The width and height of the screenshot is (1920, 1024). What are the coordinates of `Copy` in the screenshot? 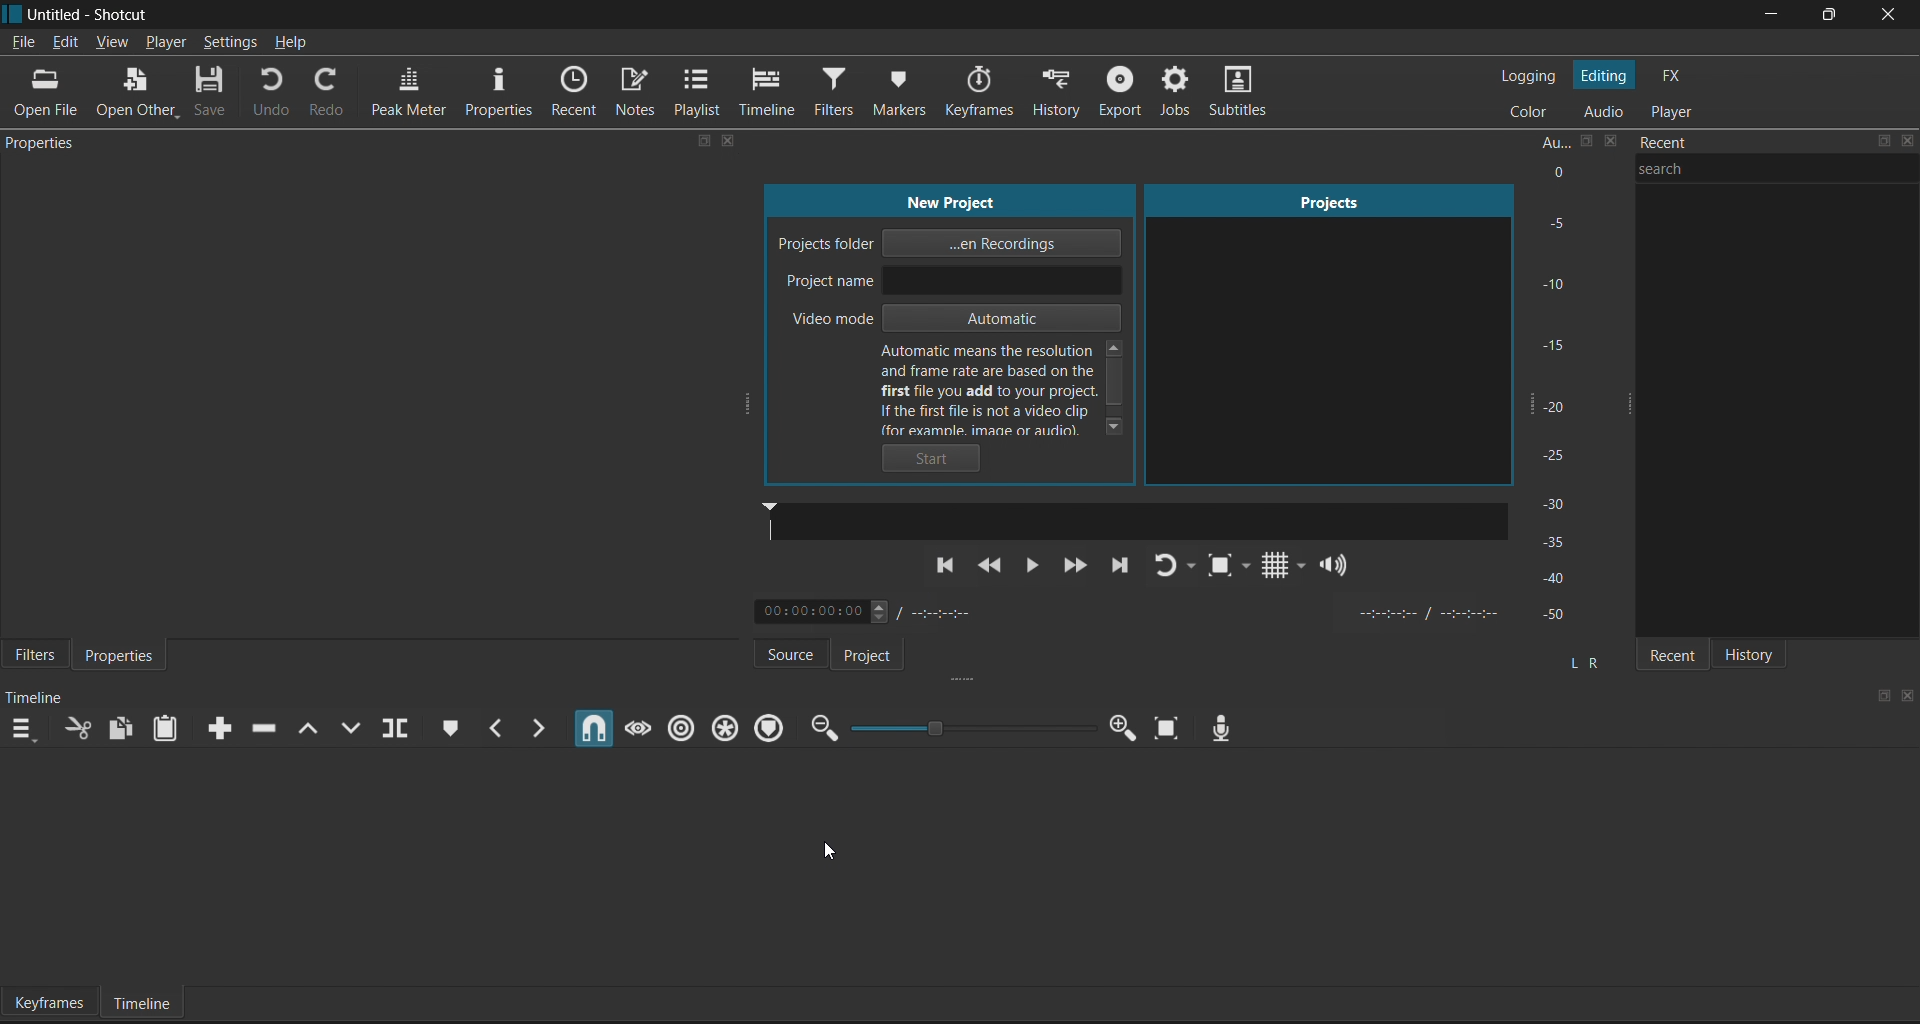 It's located at (121, 729).